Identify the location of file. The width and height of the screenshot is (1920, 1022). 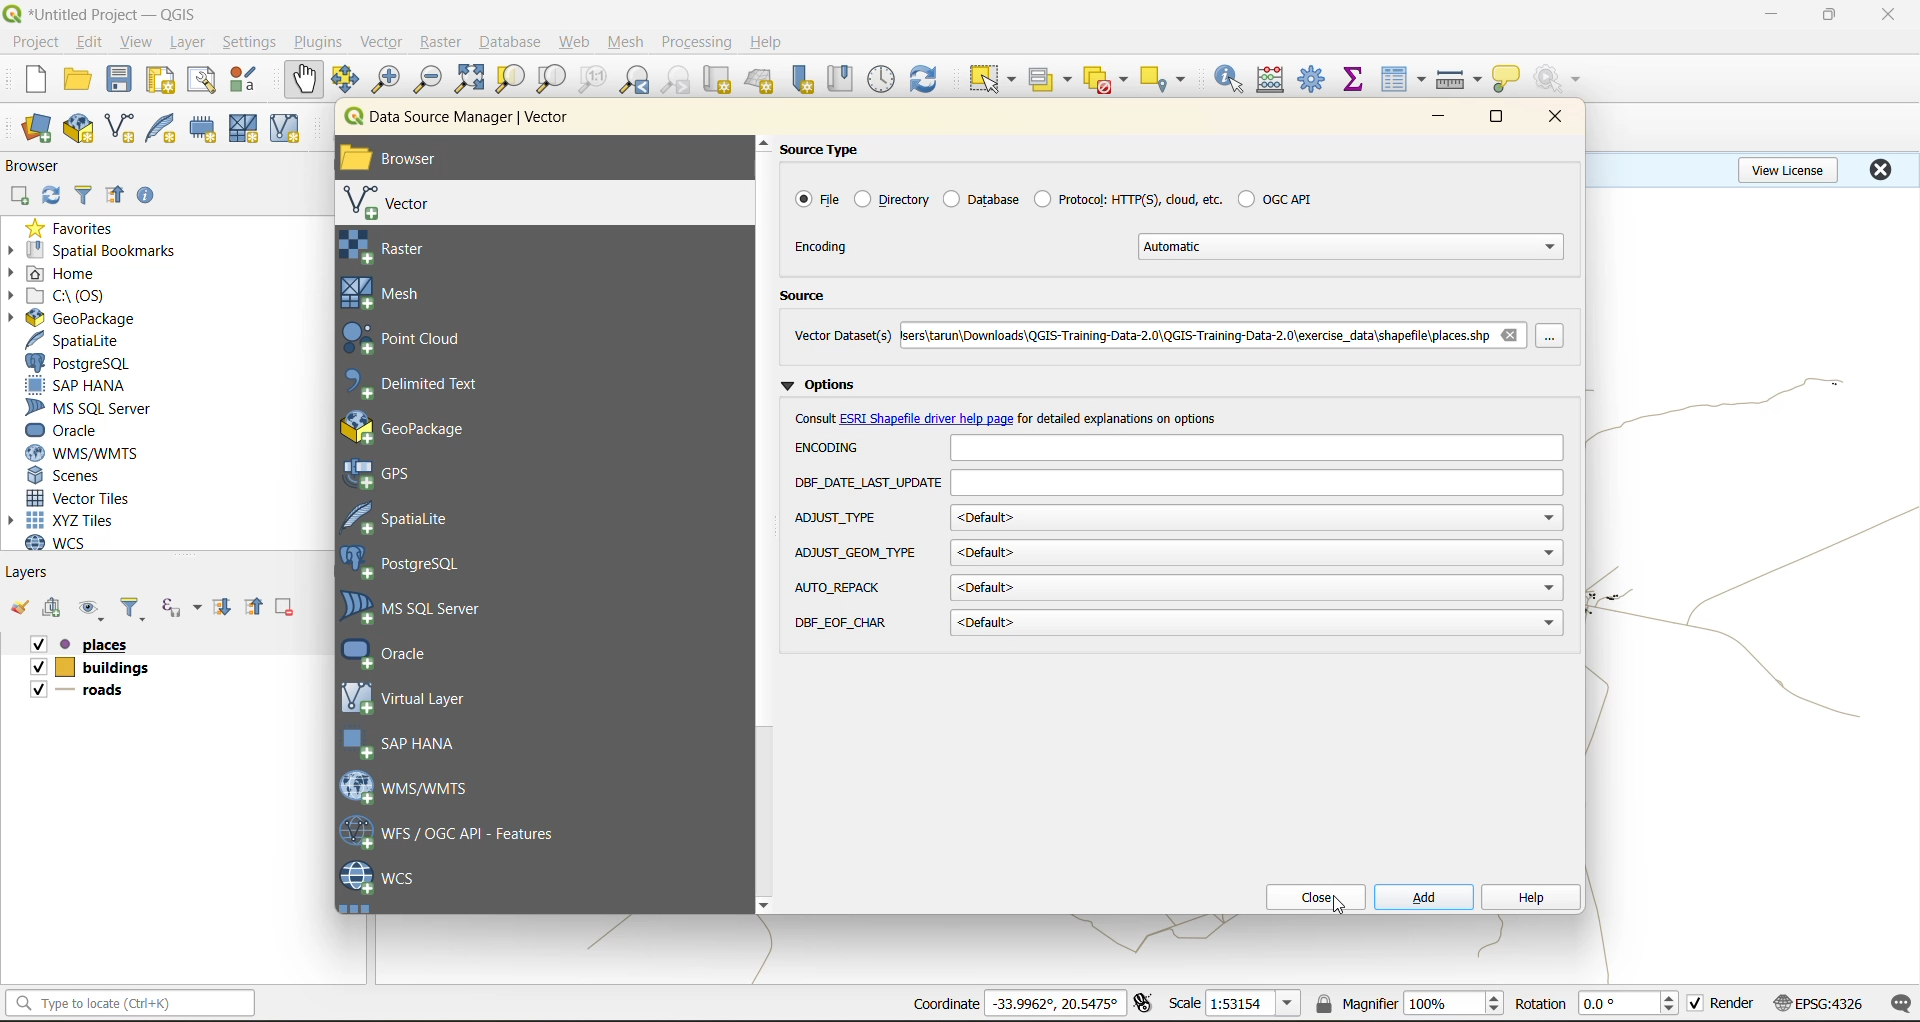
(815, 199).